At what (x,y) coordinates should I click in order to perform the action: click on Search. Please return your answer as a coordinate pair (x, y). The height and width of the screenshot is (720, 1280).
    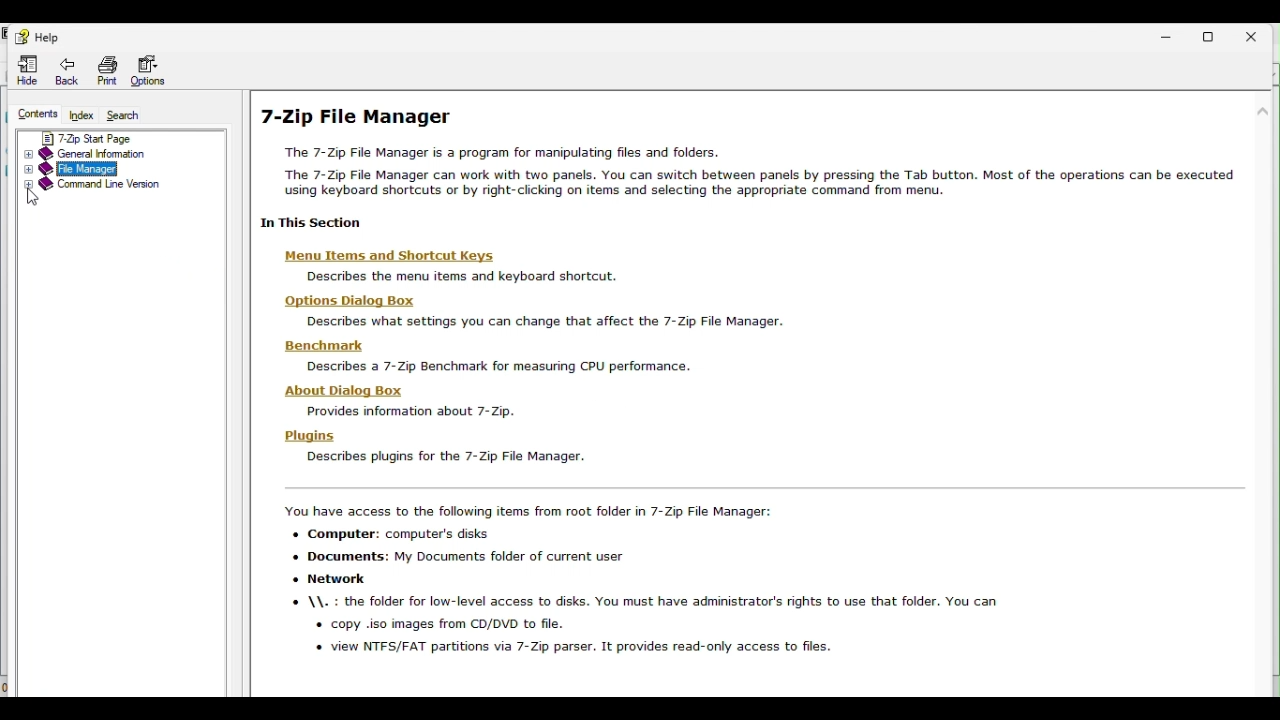
    Looking at the image, I should click on (130, 115).